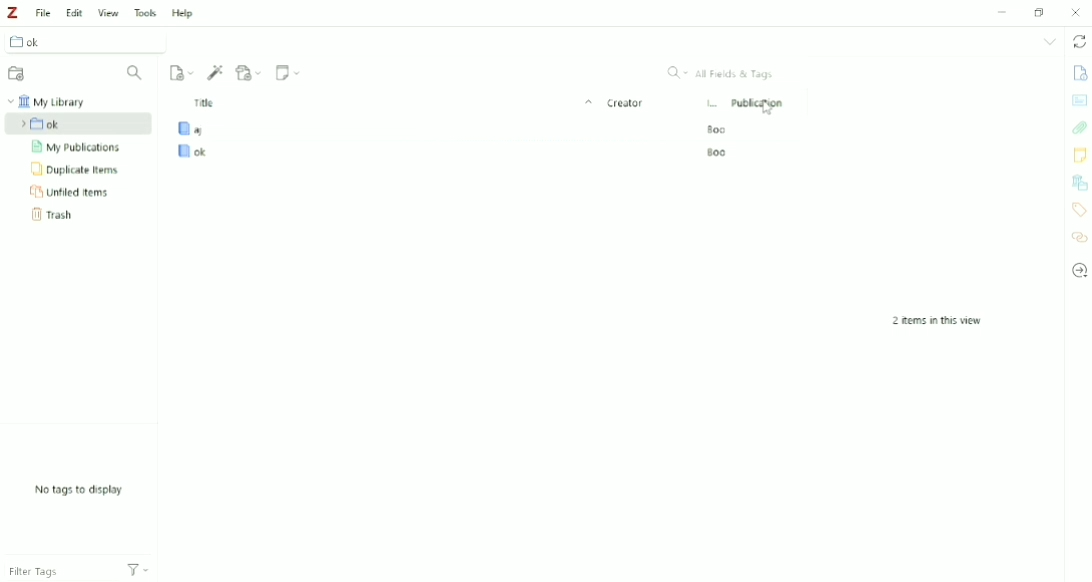 Image resolution: width=1092 pixels, height=582 pixels. I want to click on New Note, so click(288, 72).